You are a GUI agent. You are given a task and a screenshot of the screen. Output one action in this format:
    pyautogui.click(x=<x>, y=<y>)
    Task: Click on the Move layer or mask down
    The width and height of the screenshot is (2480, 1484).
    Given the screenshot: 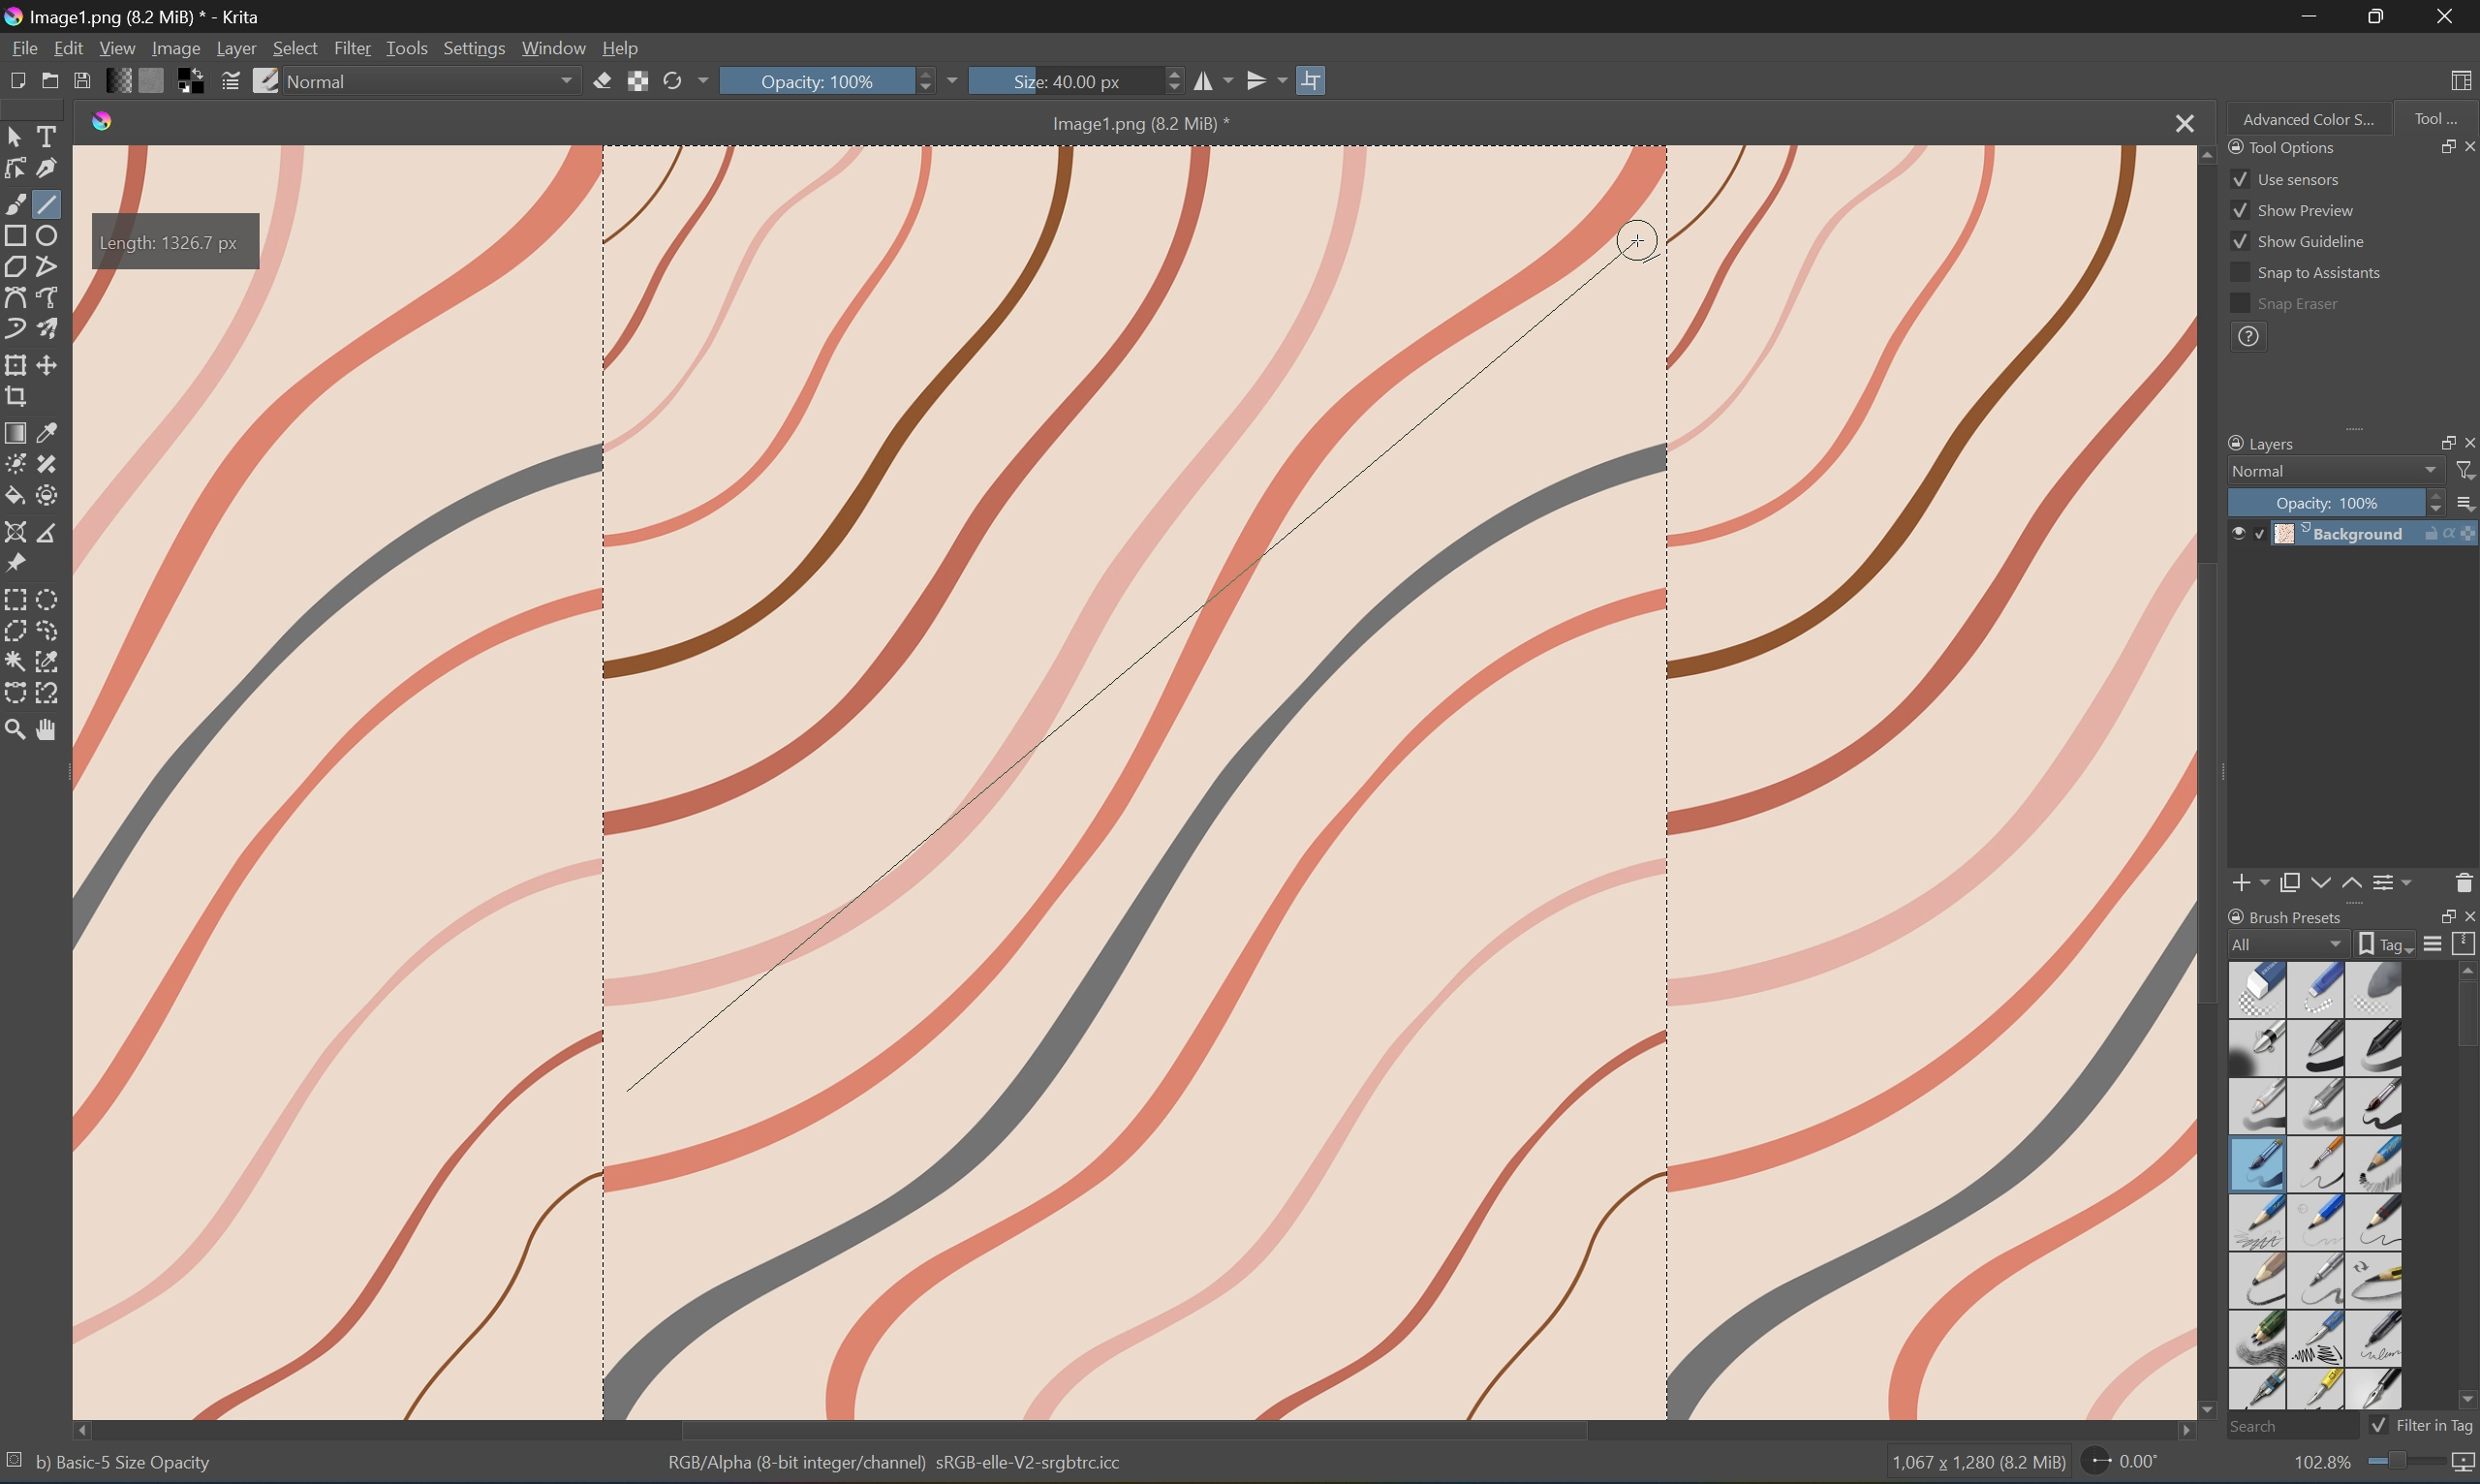 What is the action you would take?
    pyautogui.click(x=2317, y=882)
    